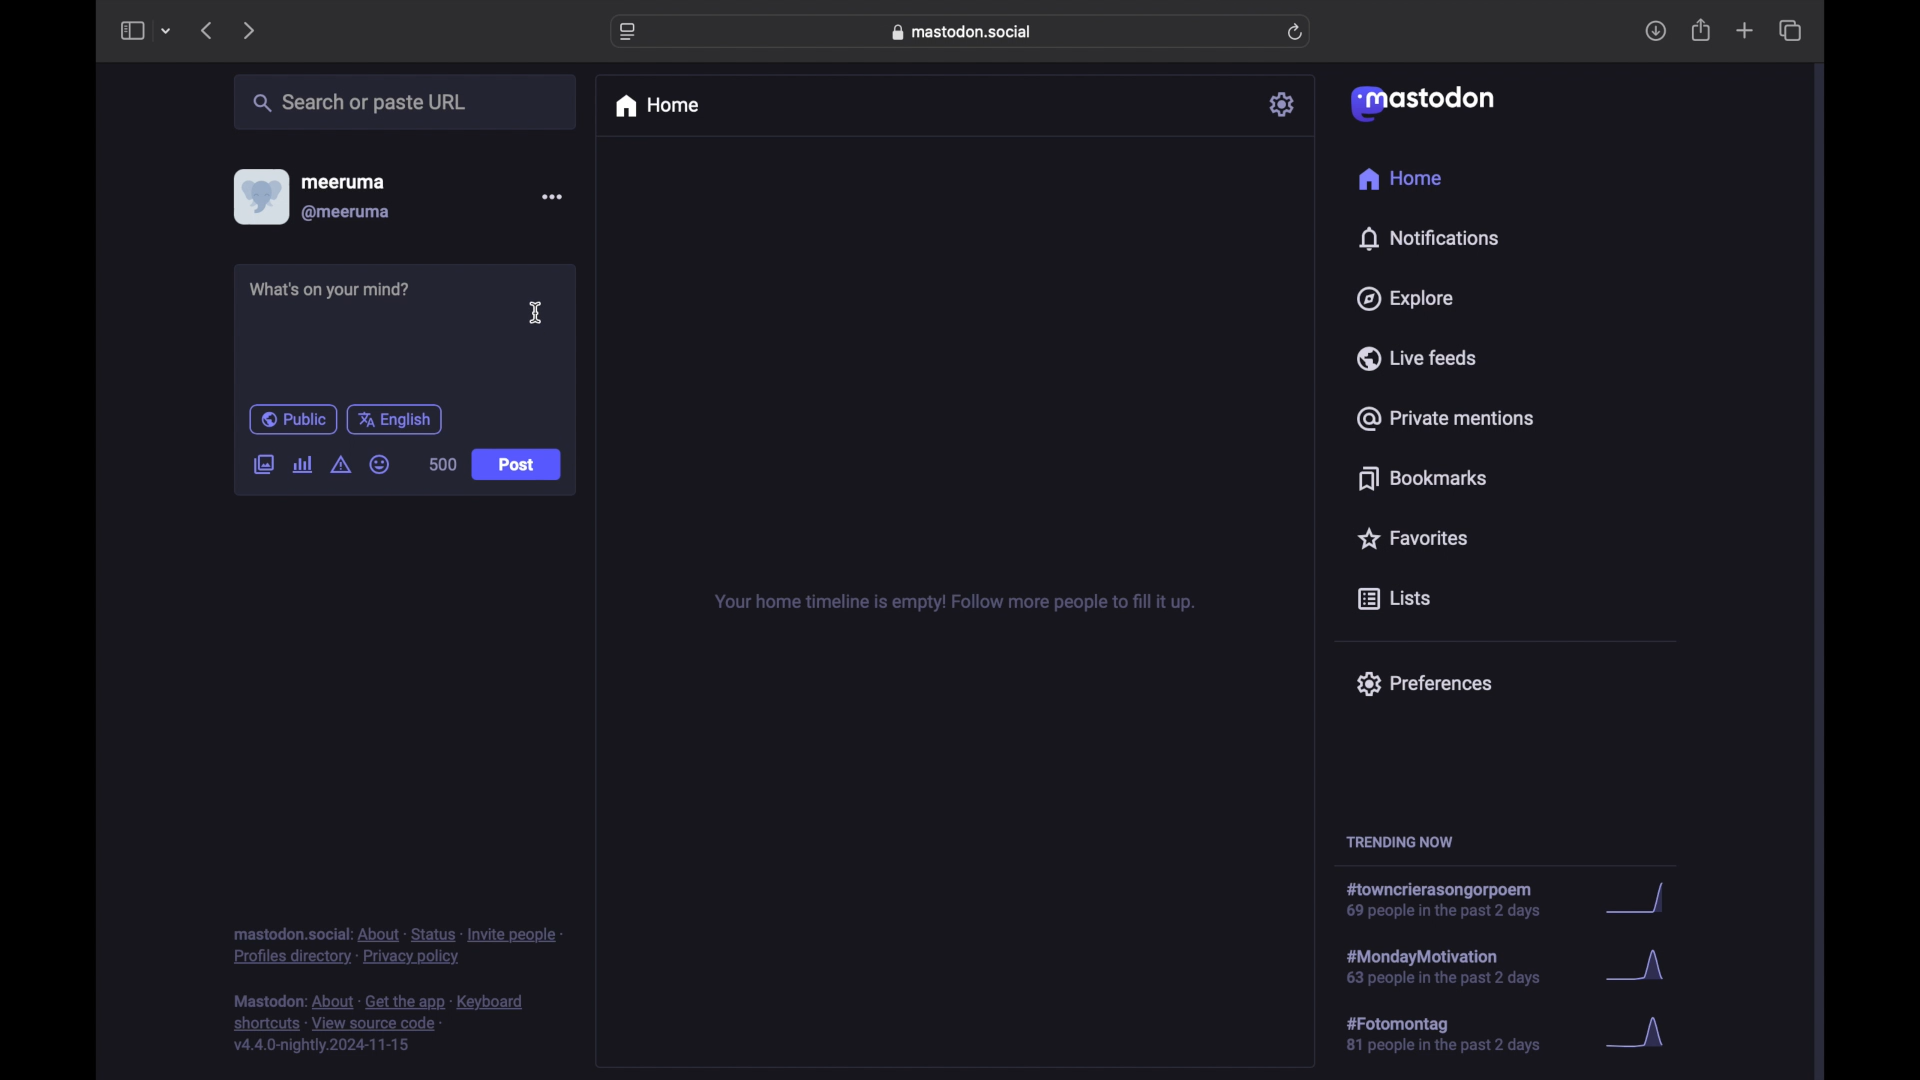  What do you see at coordinates (382, 1024) in the screenshot?
I see `footnote` at bounding box center [382, 1024].